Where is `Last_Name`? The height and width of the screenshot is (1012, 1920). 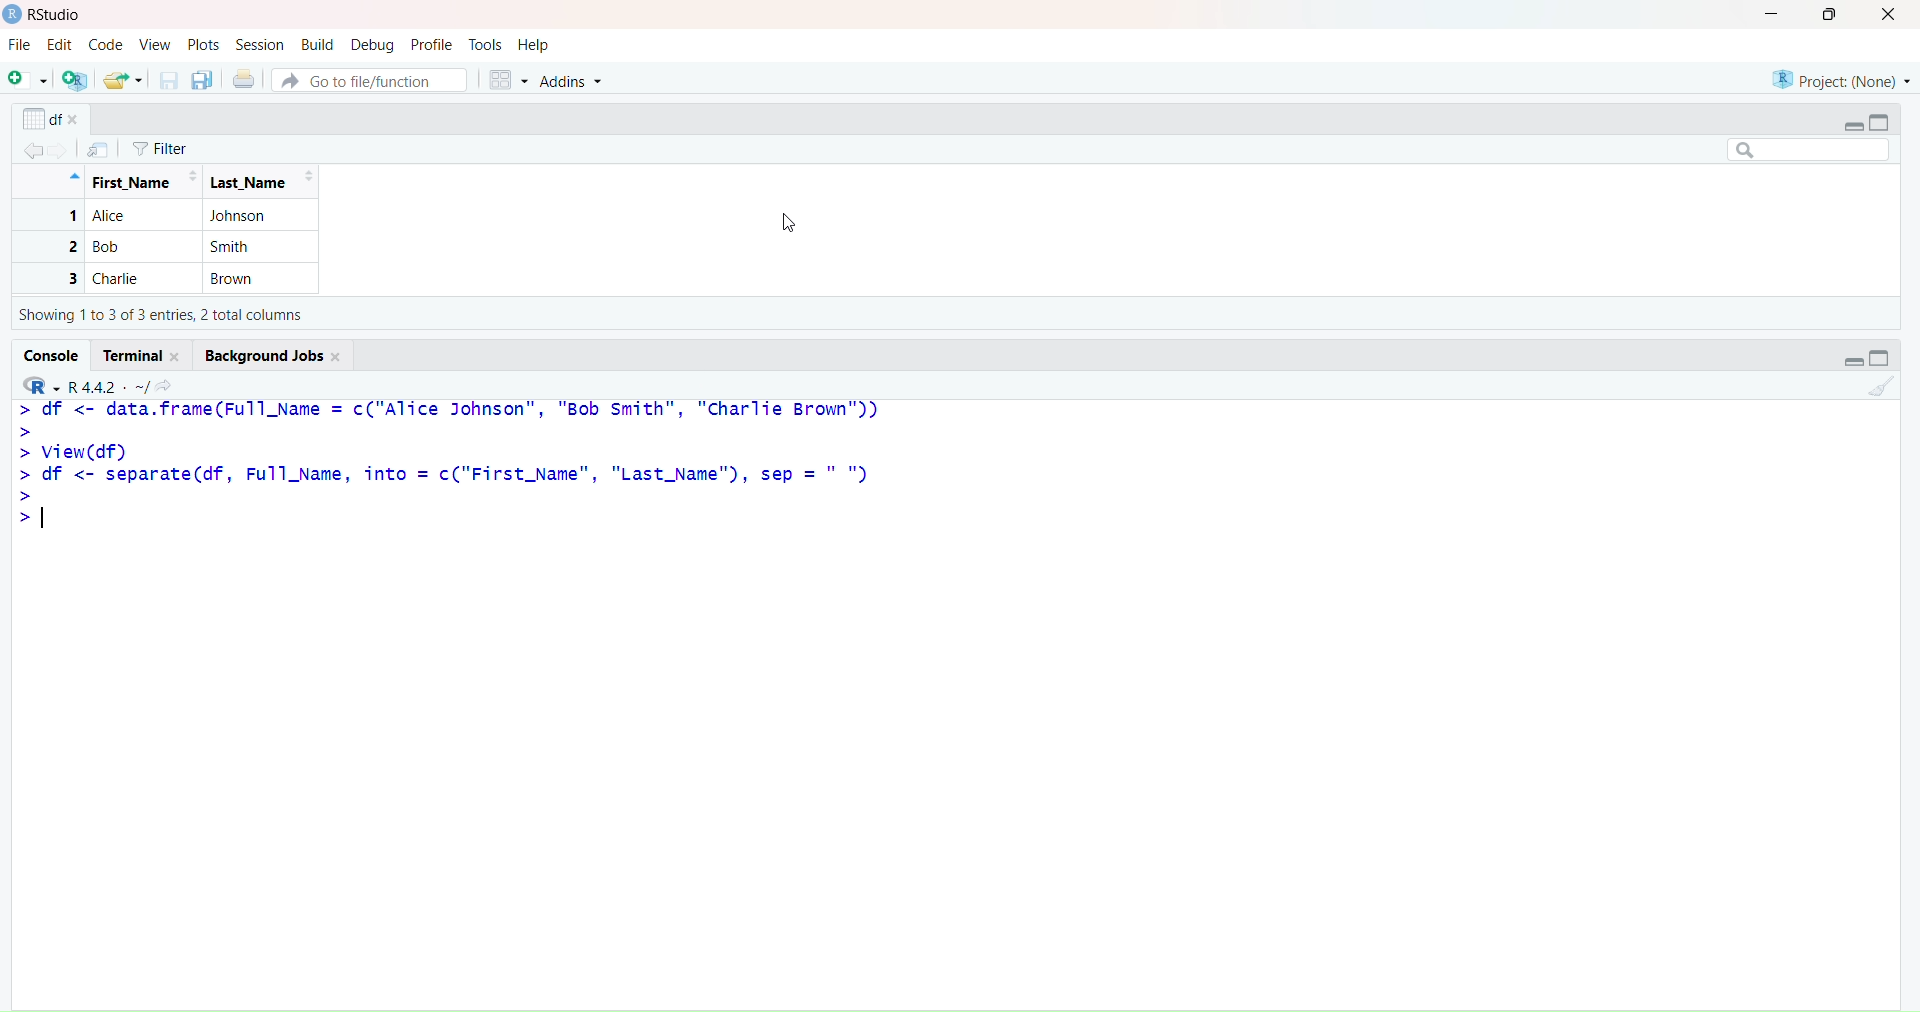
Last_Name is located at coordinates (261, 181).